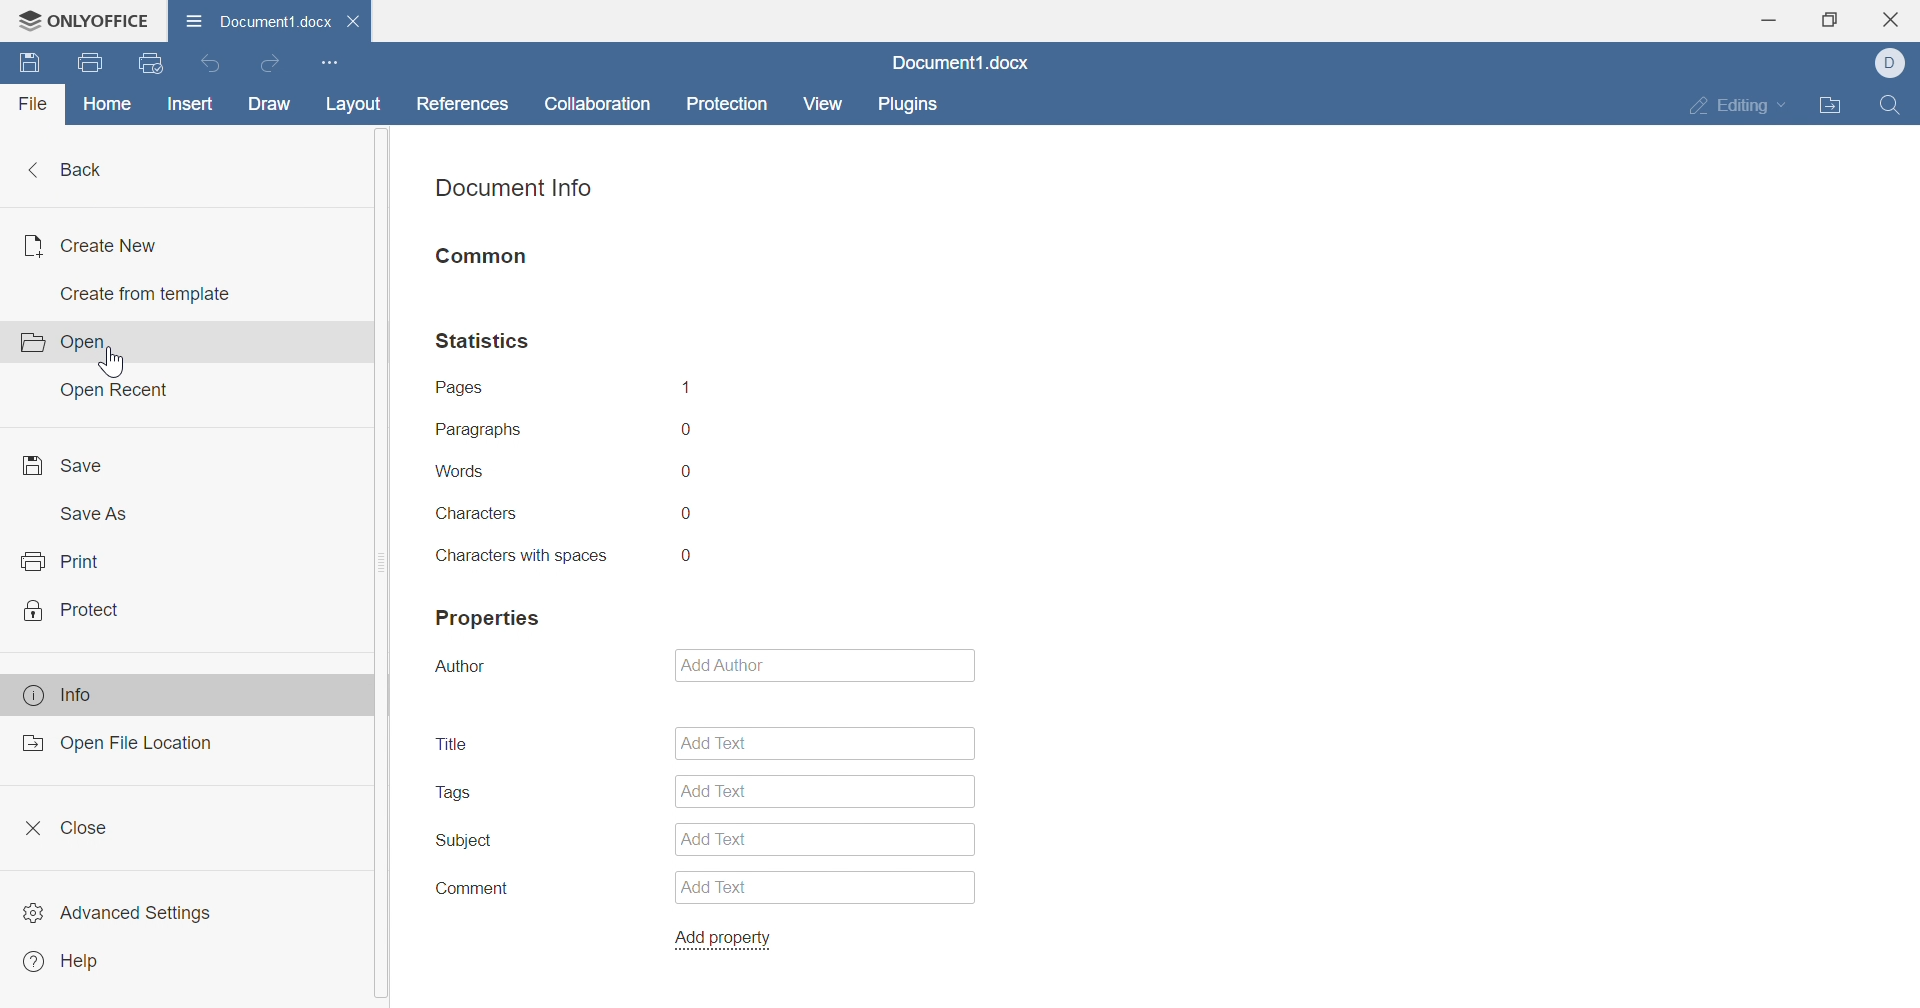 The width and height of the screenshot is (1920, 1008). What do you see at coordinates (457, 388) in the screenshot?
I see `pages` at bounding box center [457, 388].